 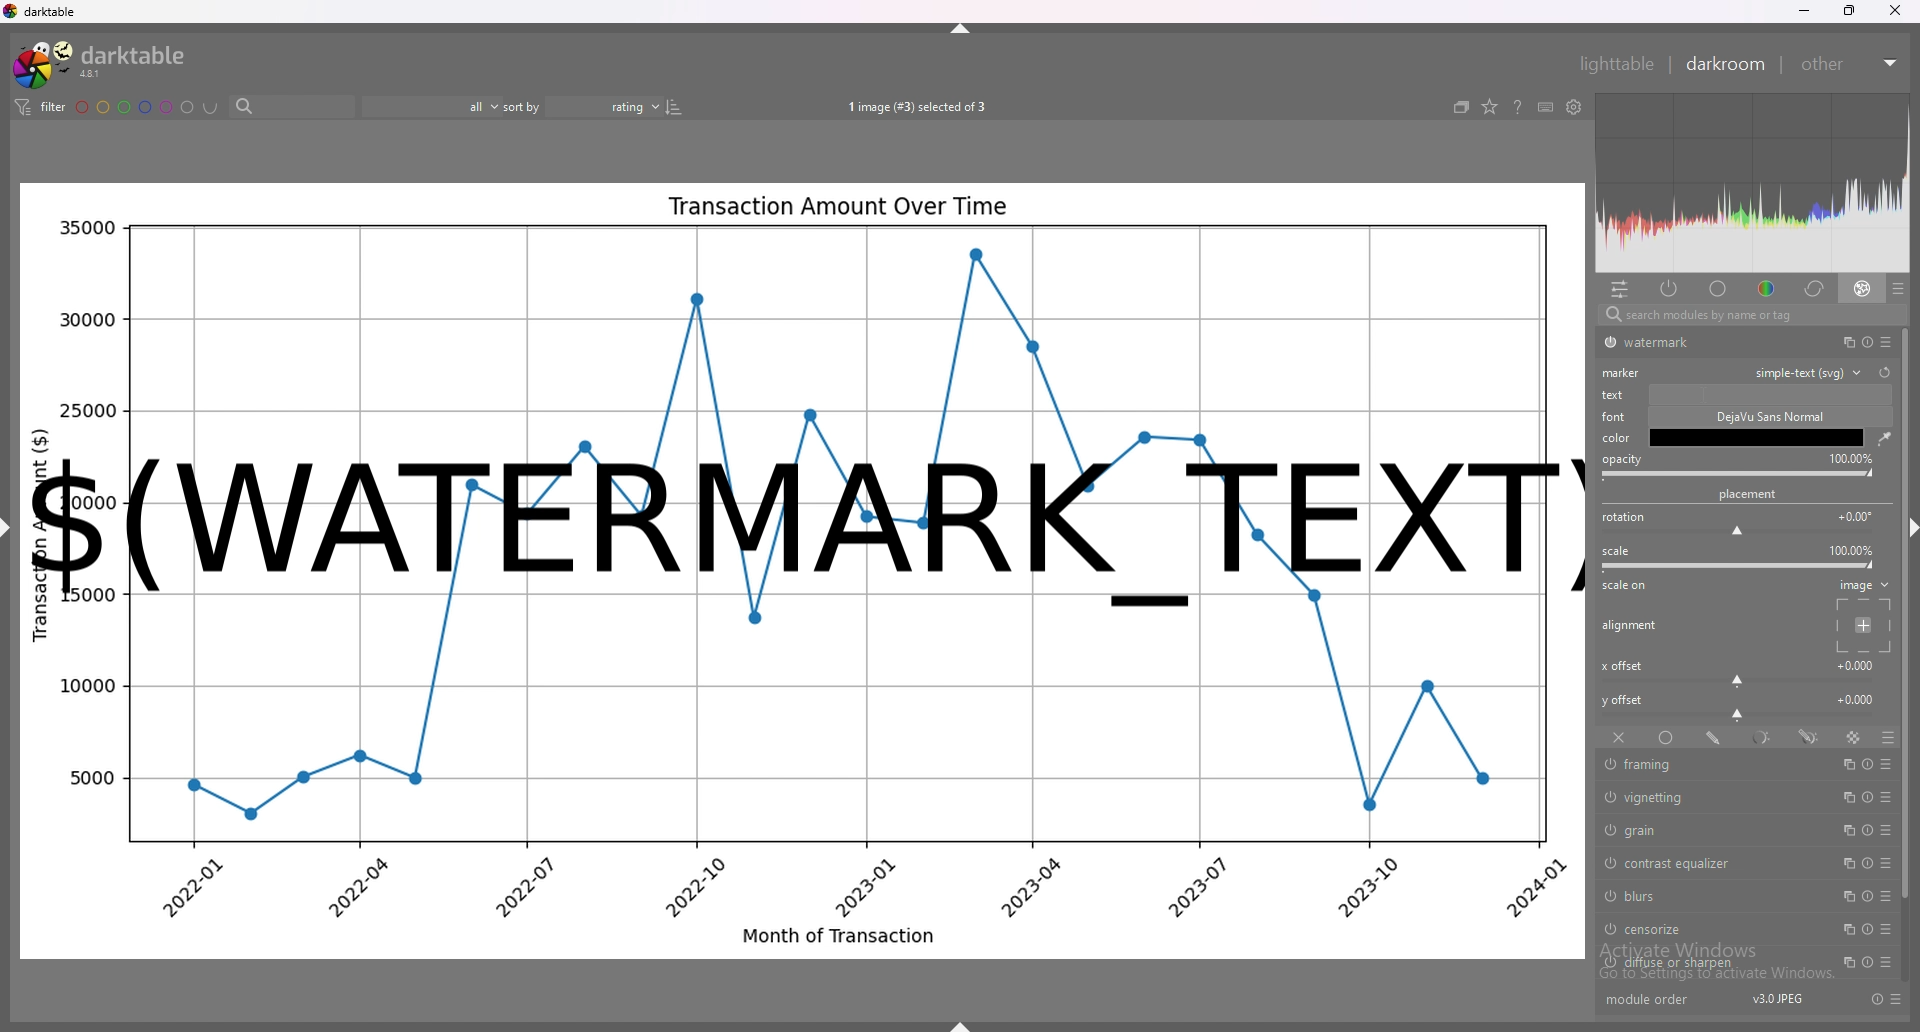 What do you see at coordinates (1851, 458) in the screenshot?
I see `opacity` at bounding box center [1851, 458].